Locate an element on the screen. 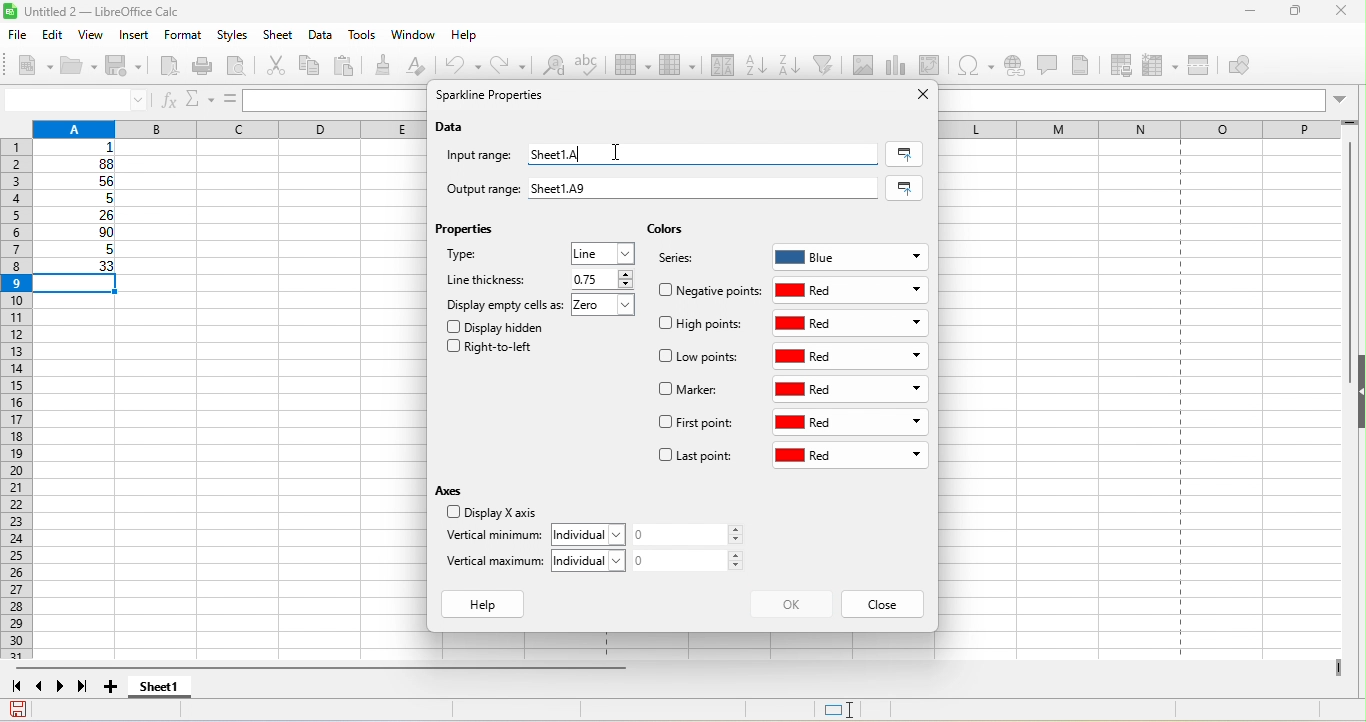 Image resolution: width=1366 pixels, height=722 pixels. blue is located at coordinates (851, 254).